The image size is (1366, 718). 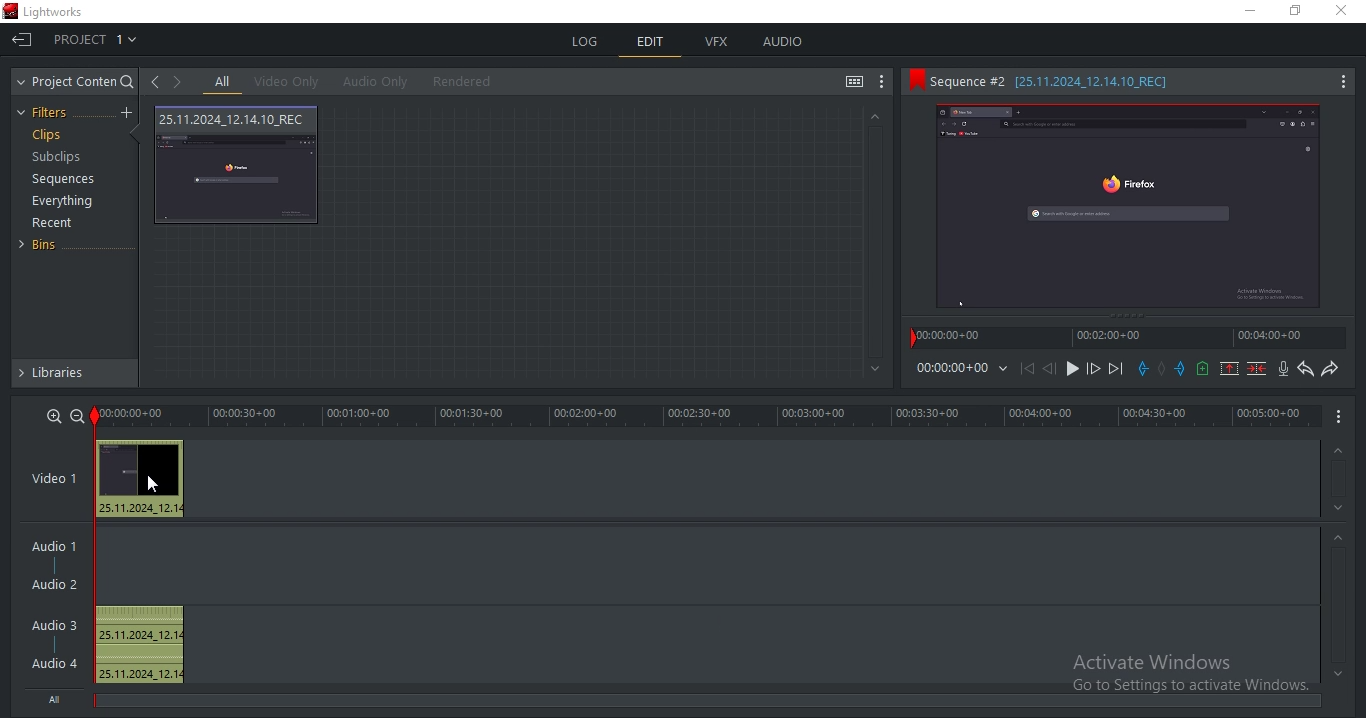 I want to click on maximize, so click(x=1300, y=12).